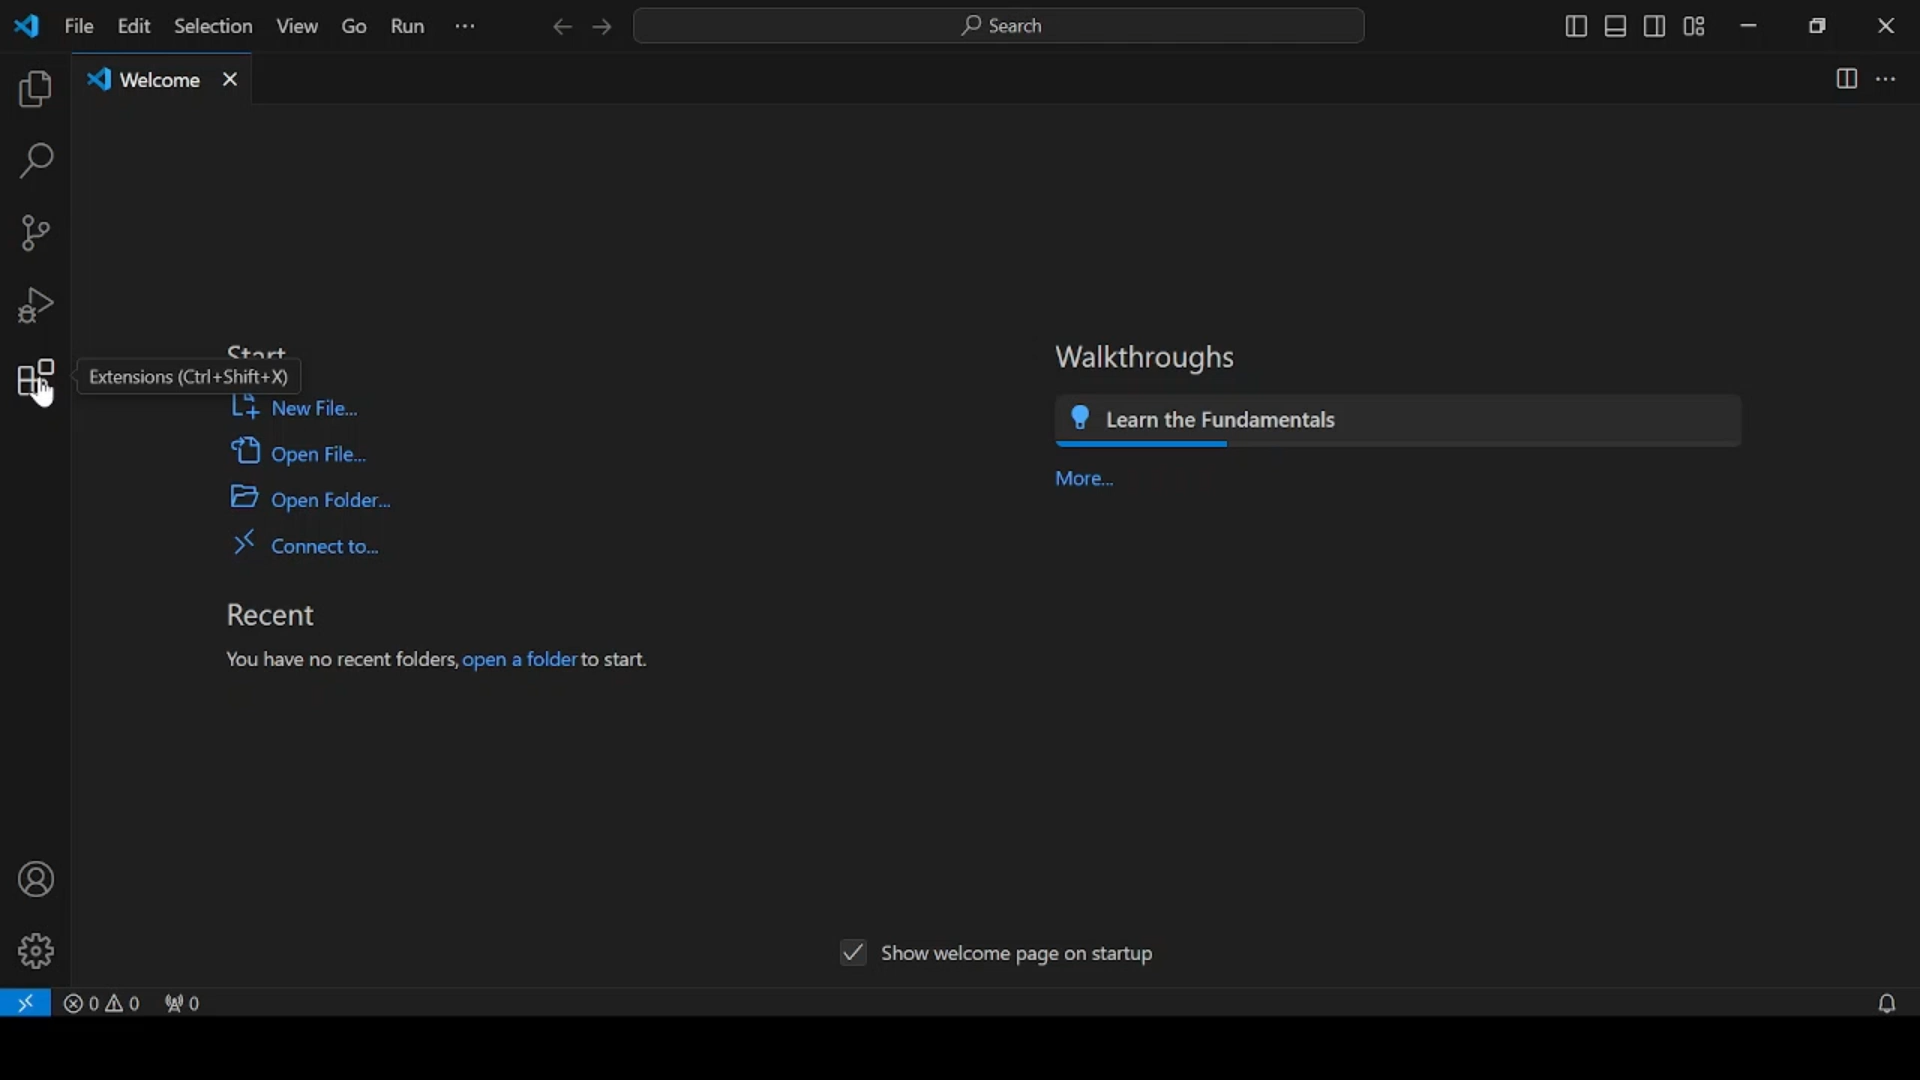 The height and width of the screenshot is (1080, 1920). What do you see at coordinates (294, 408) in the screenshot?
I see `new file` at bounding box center [294, 408].